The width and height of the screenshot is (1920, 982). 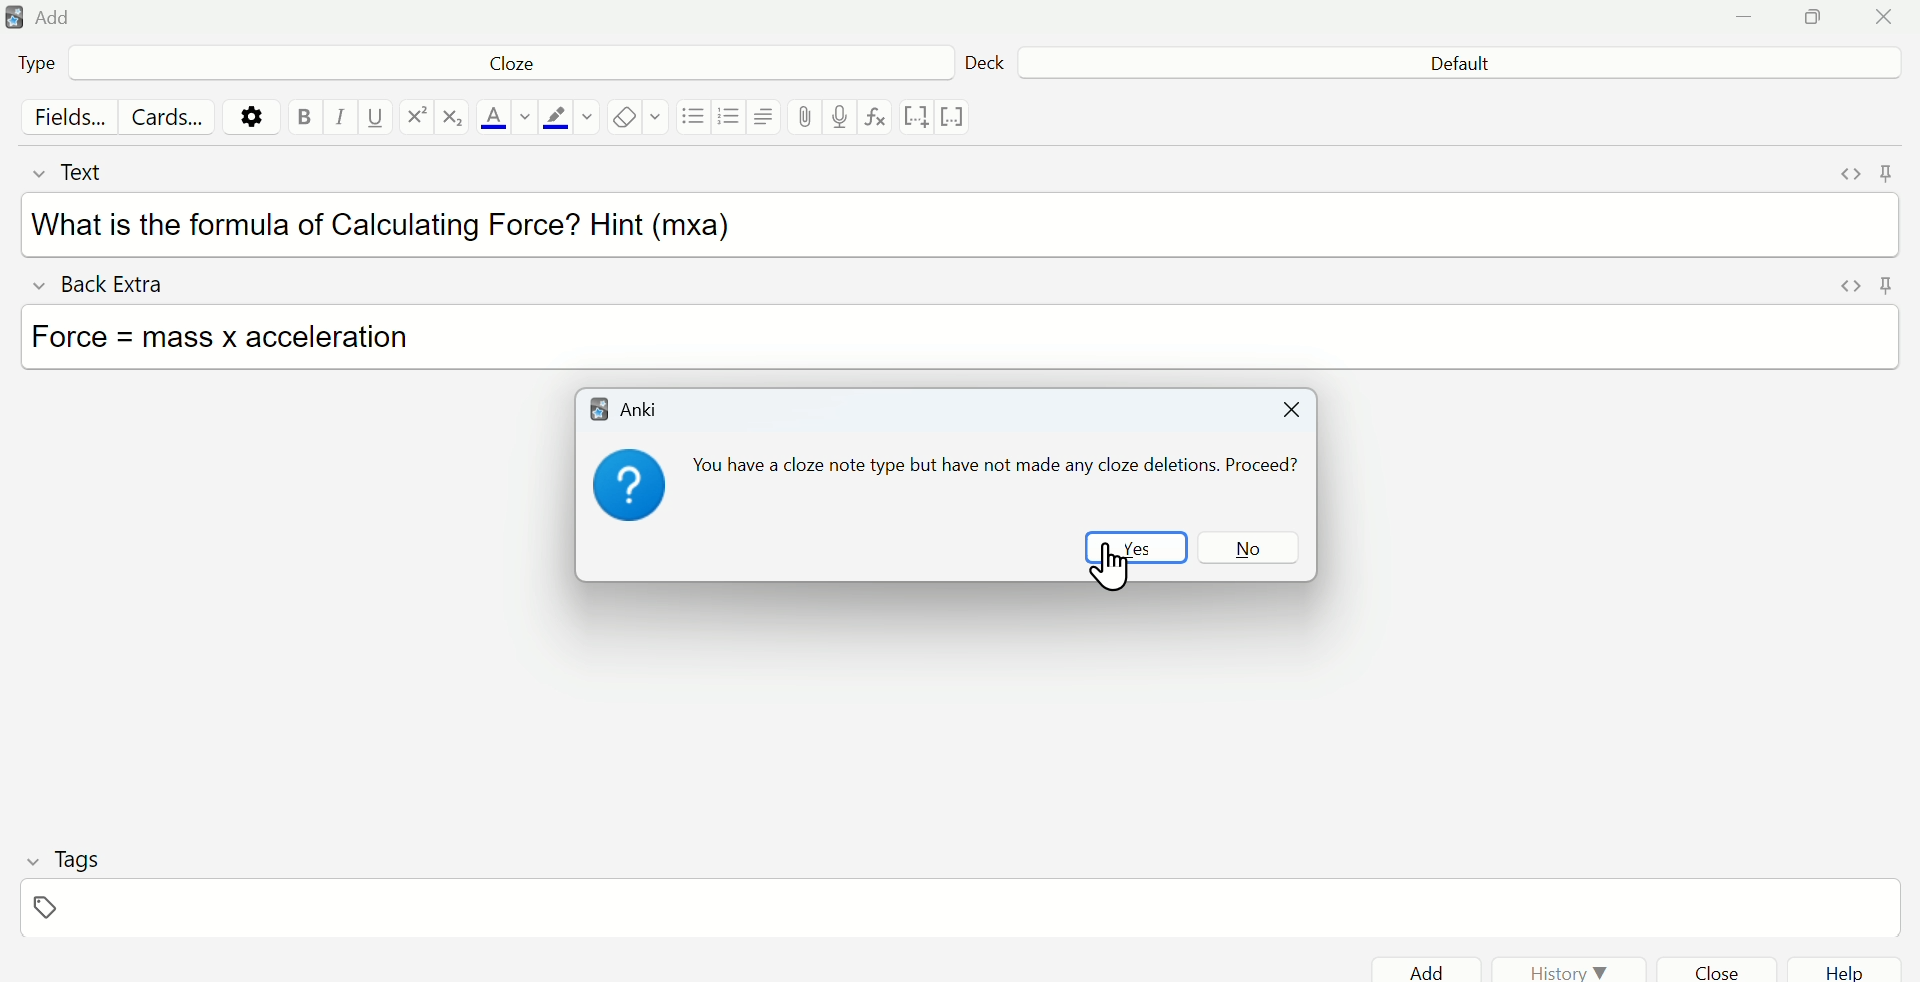 What do you see at coordinates (1846, 177) in the screenshot?
I see `Expand` at bounding box center [1846, 177].